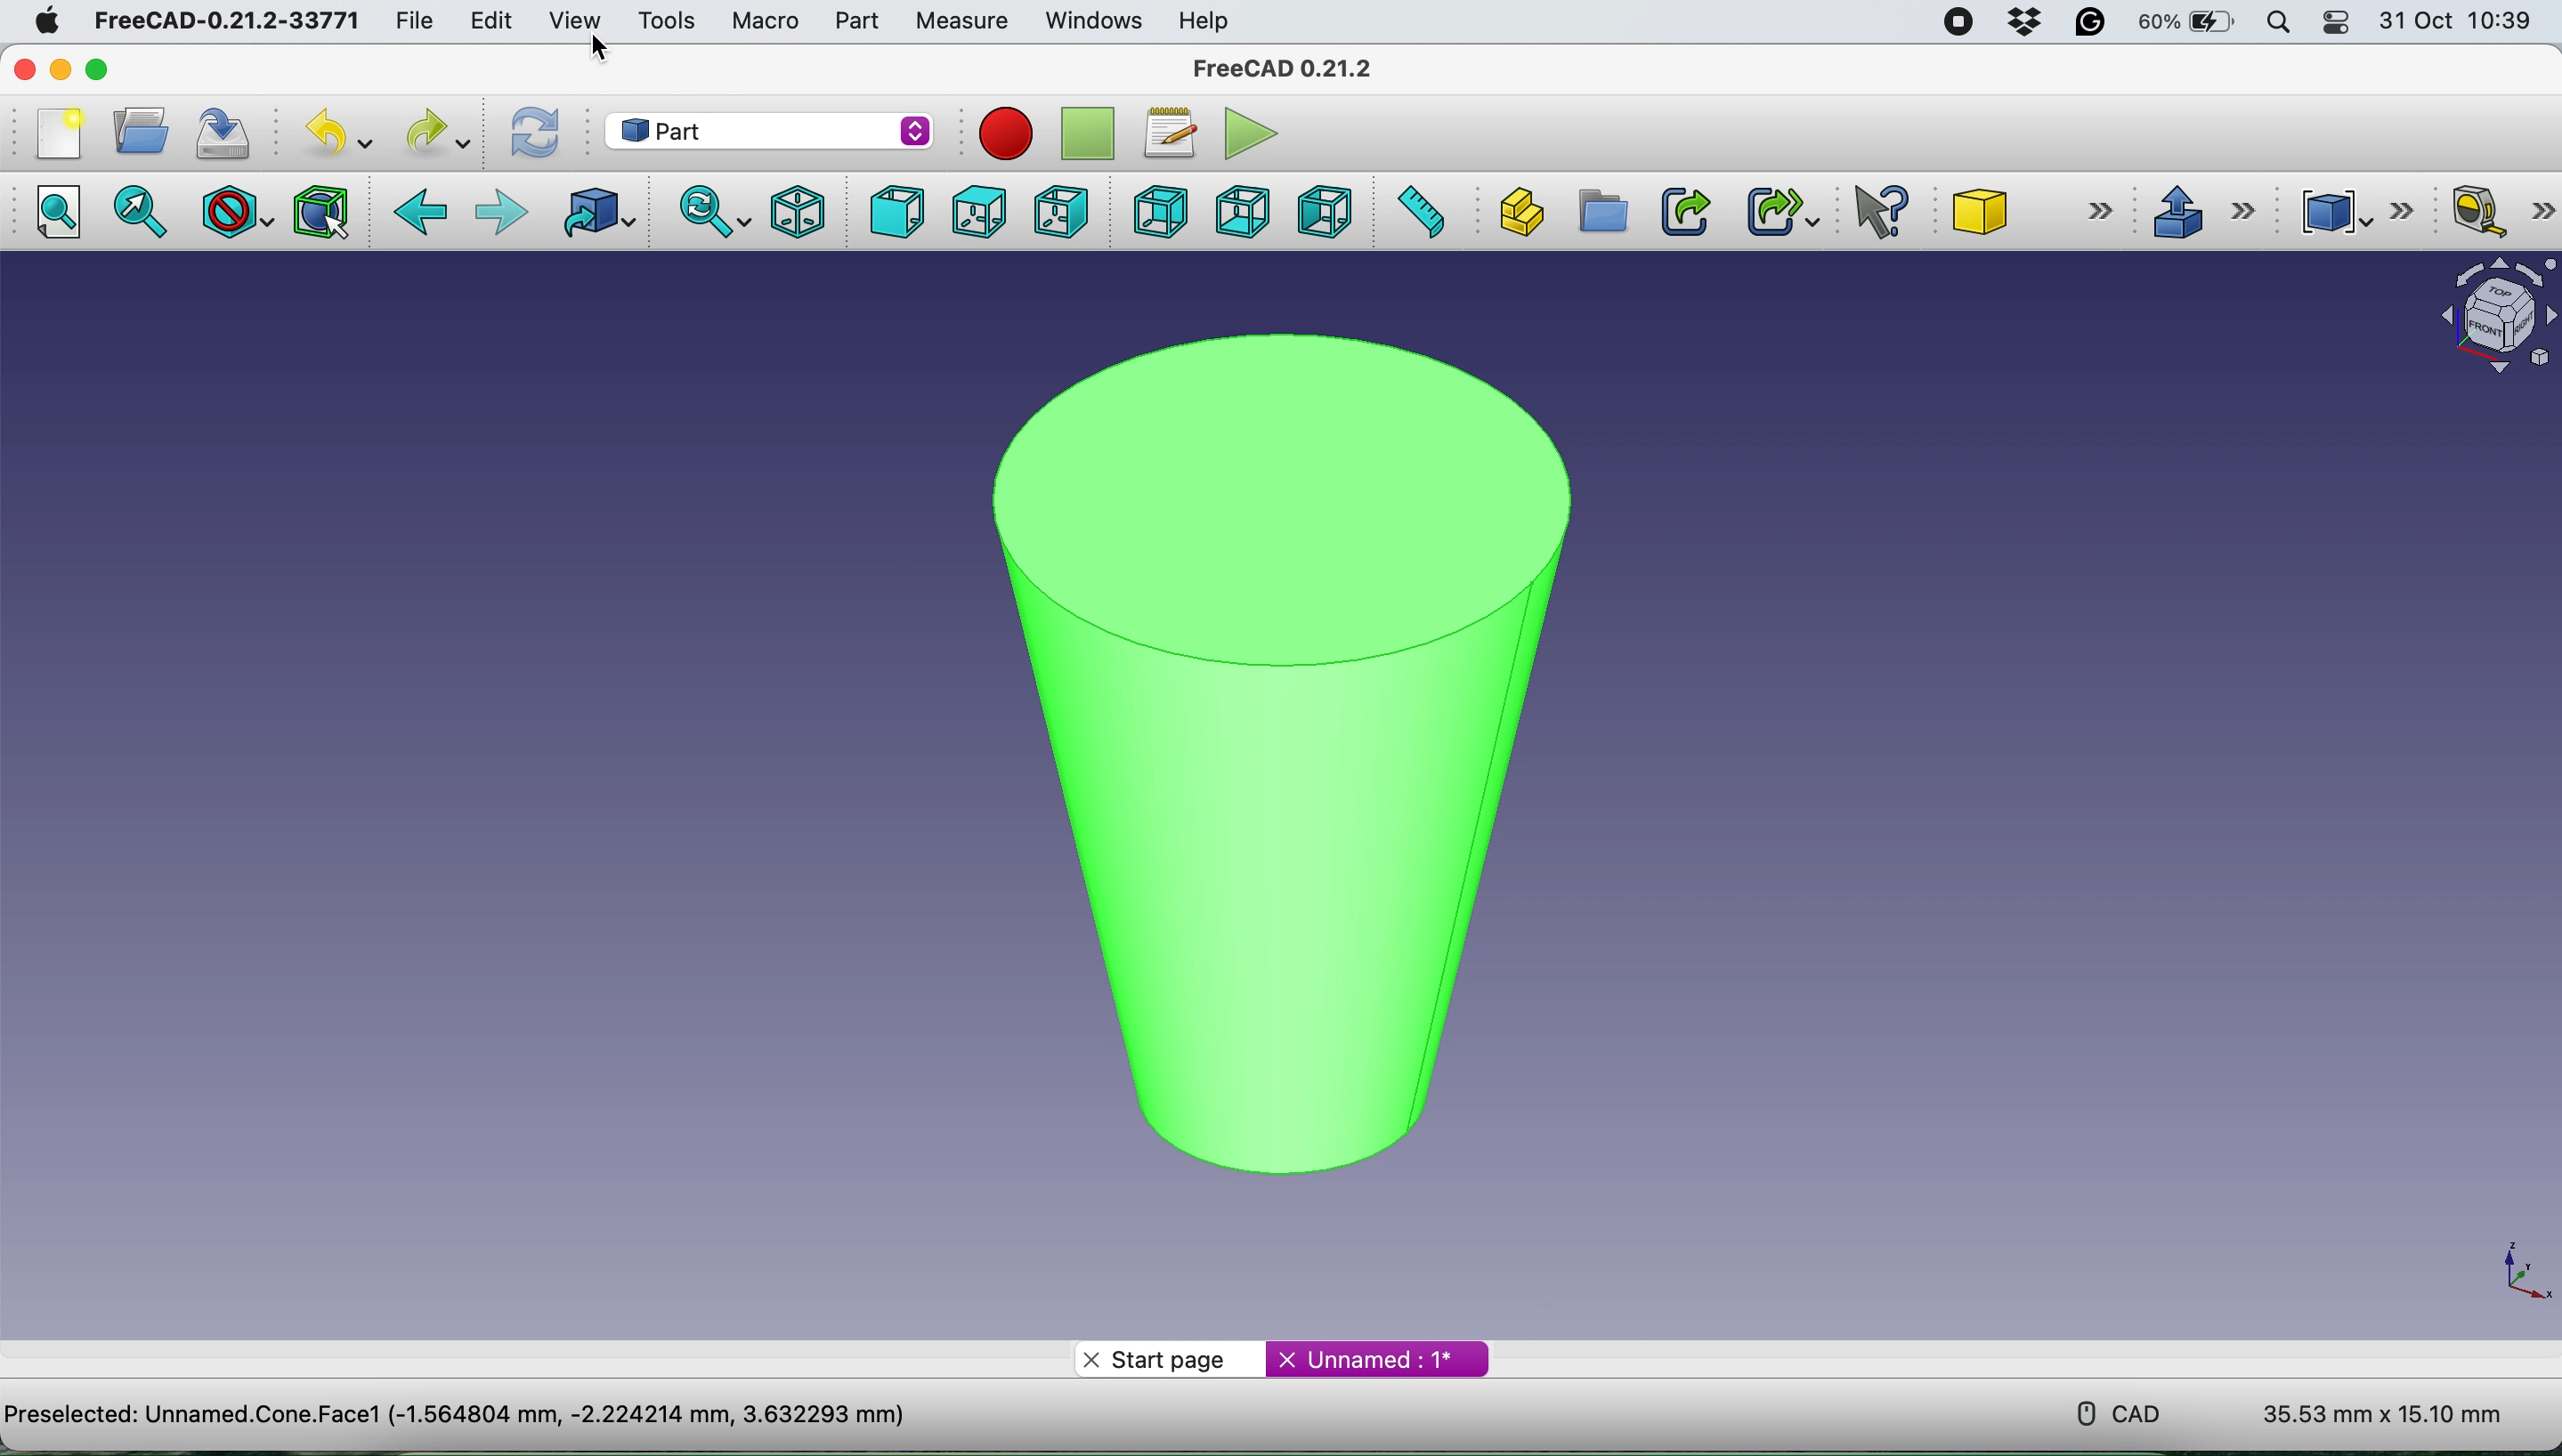  I want to click on step recording macros, so click(1088, 135).